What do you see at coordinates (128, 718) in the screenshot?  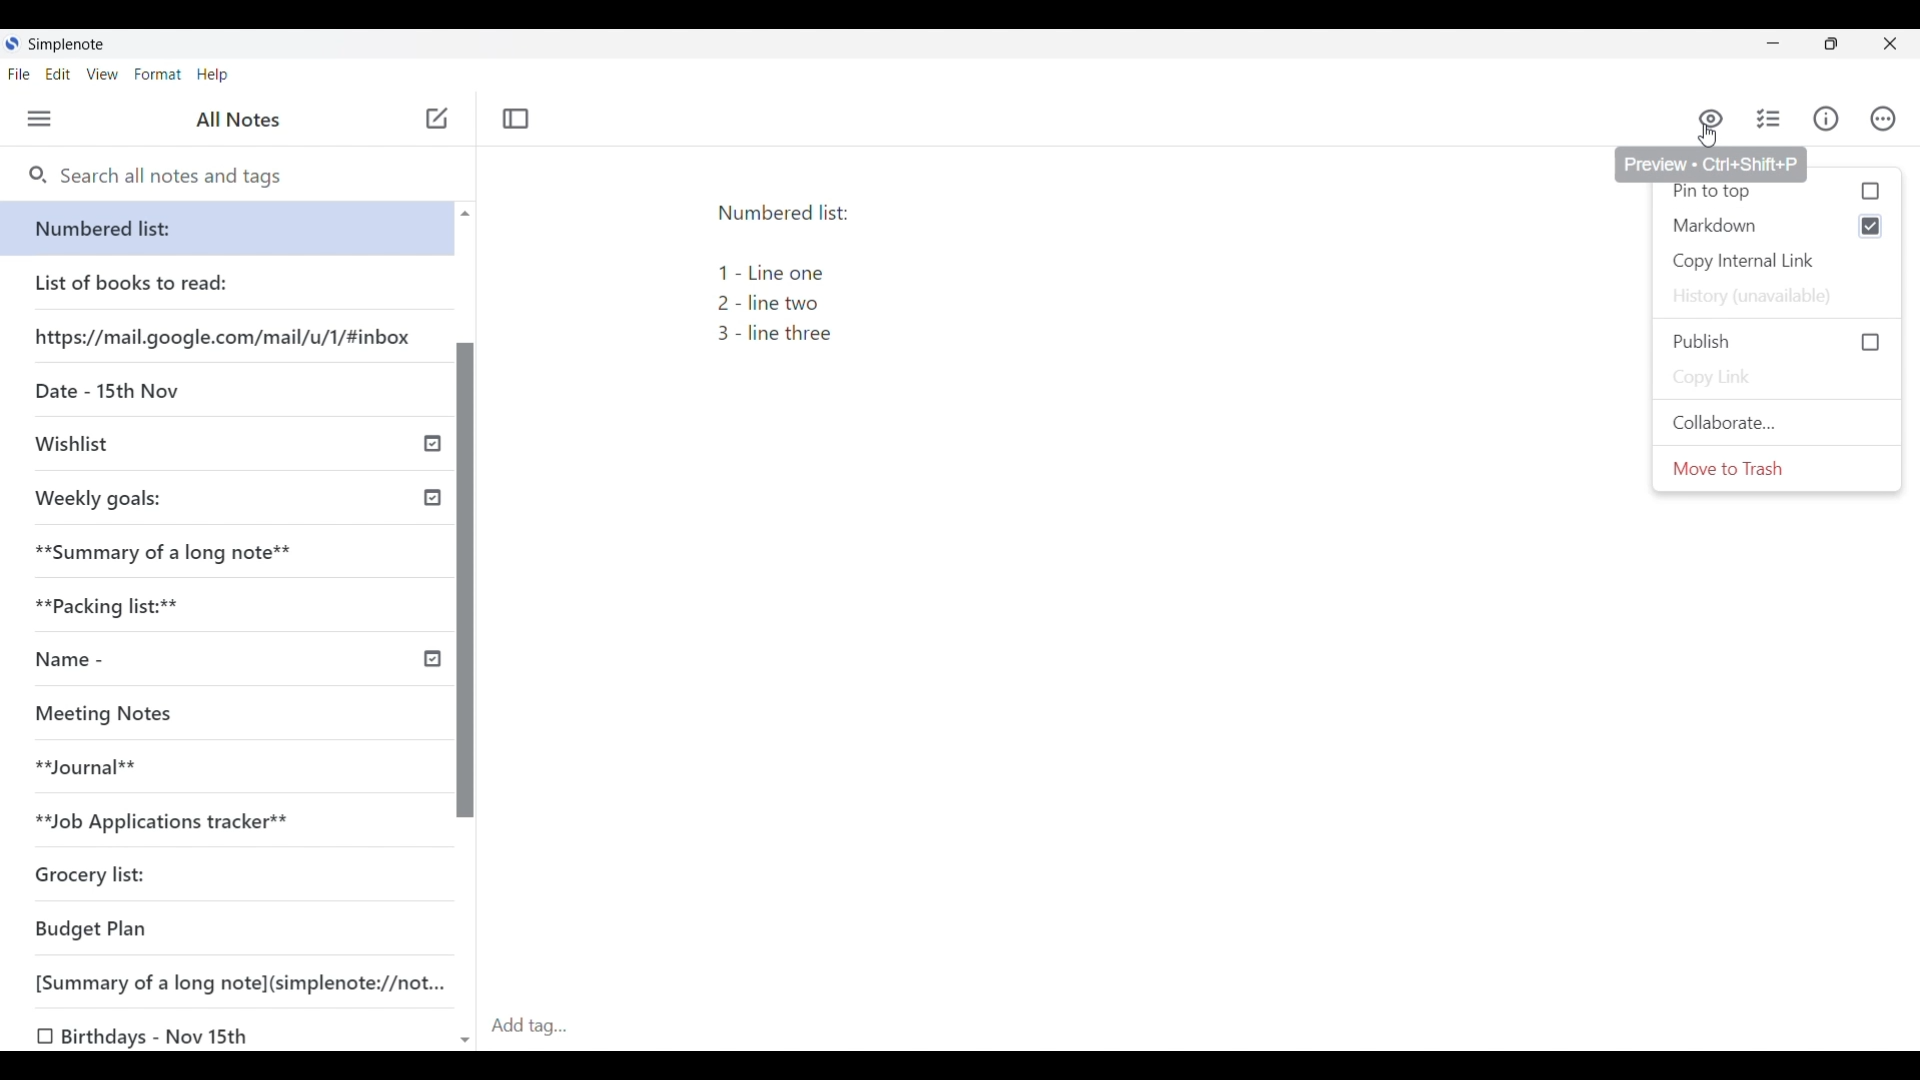 I see `Meeting Notes` at bounding box center [128, 718].